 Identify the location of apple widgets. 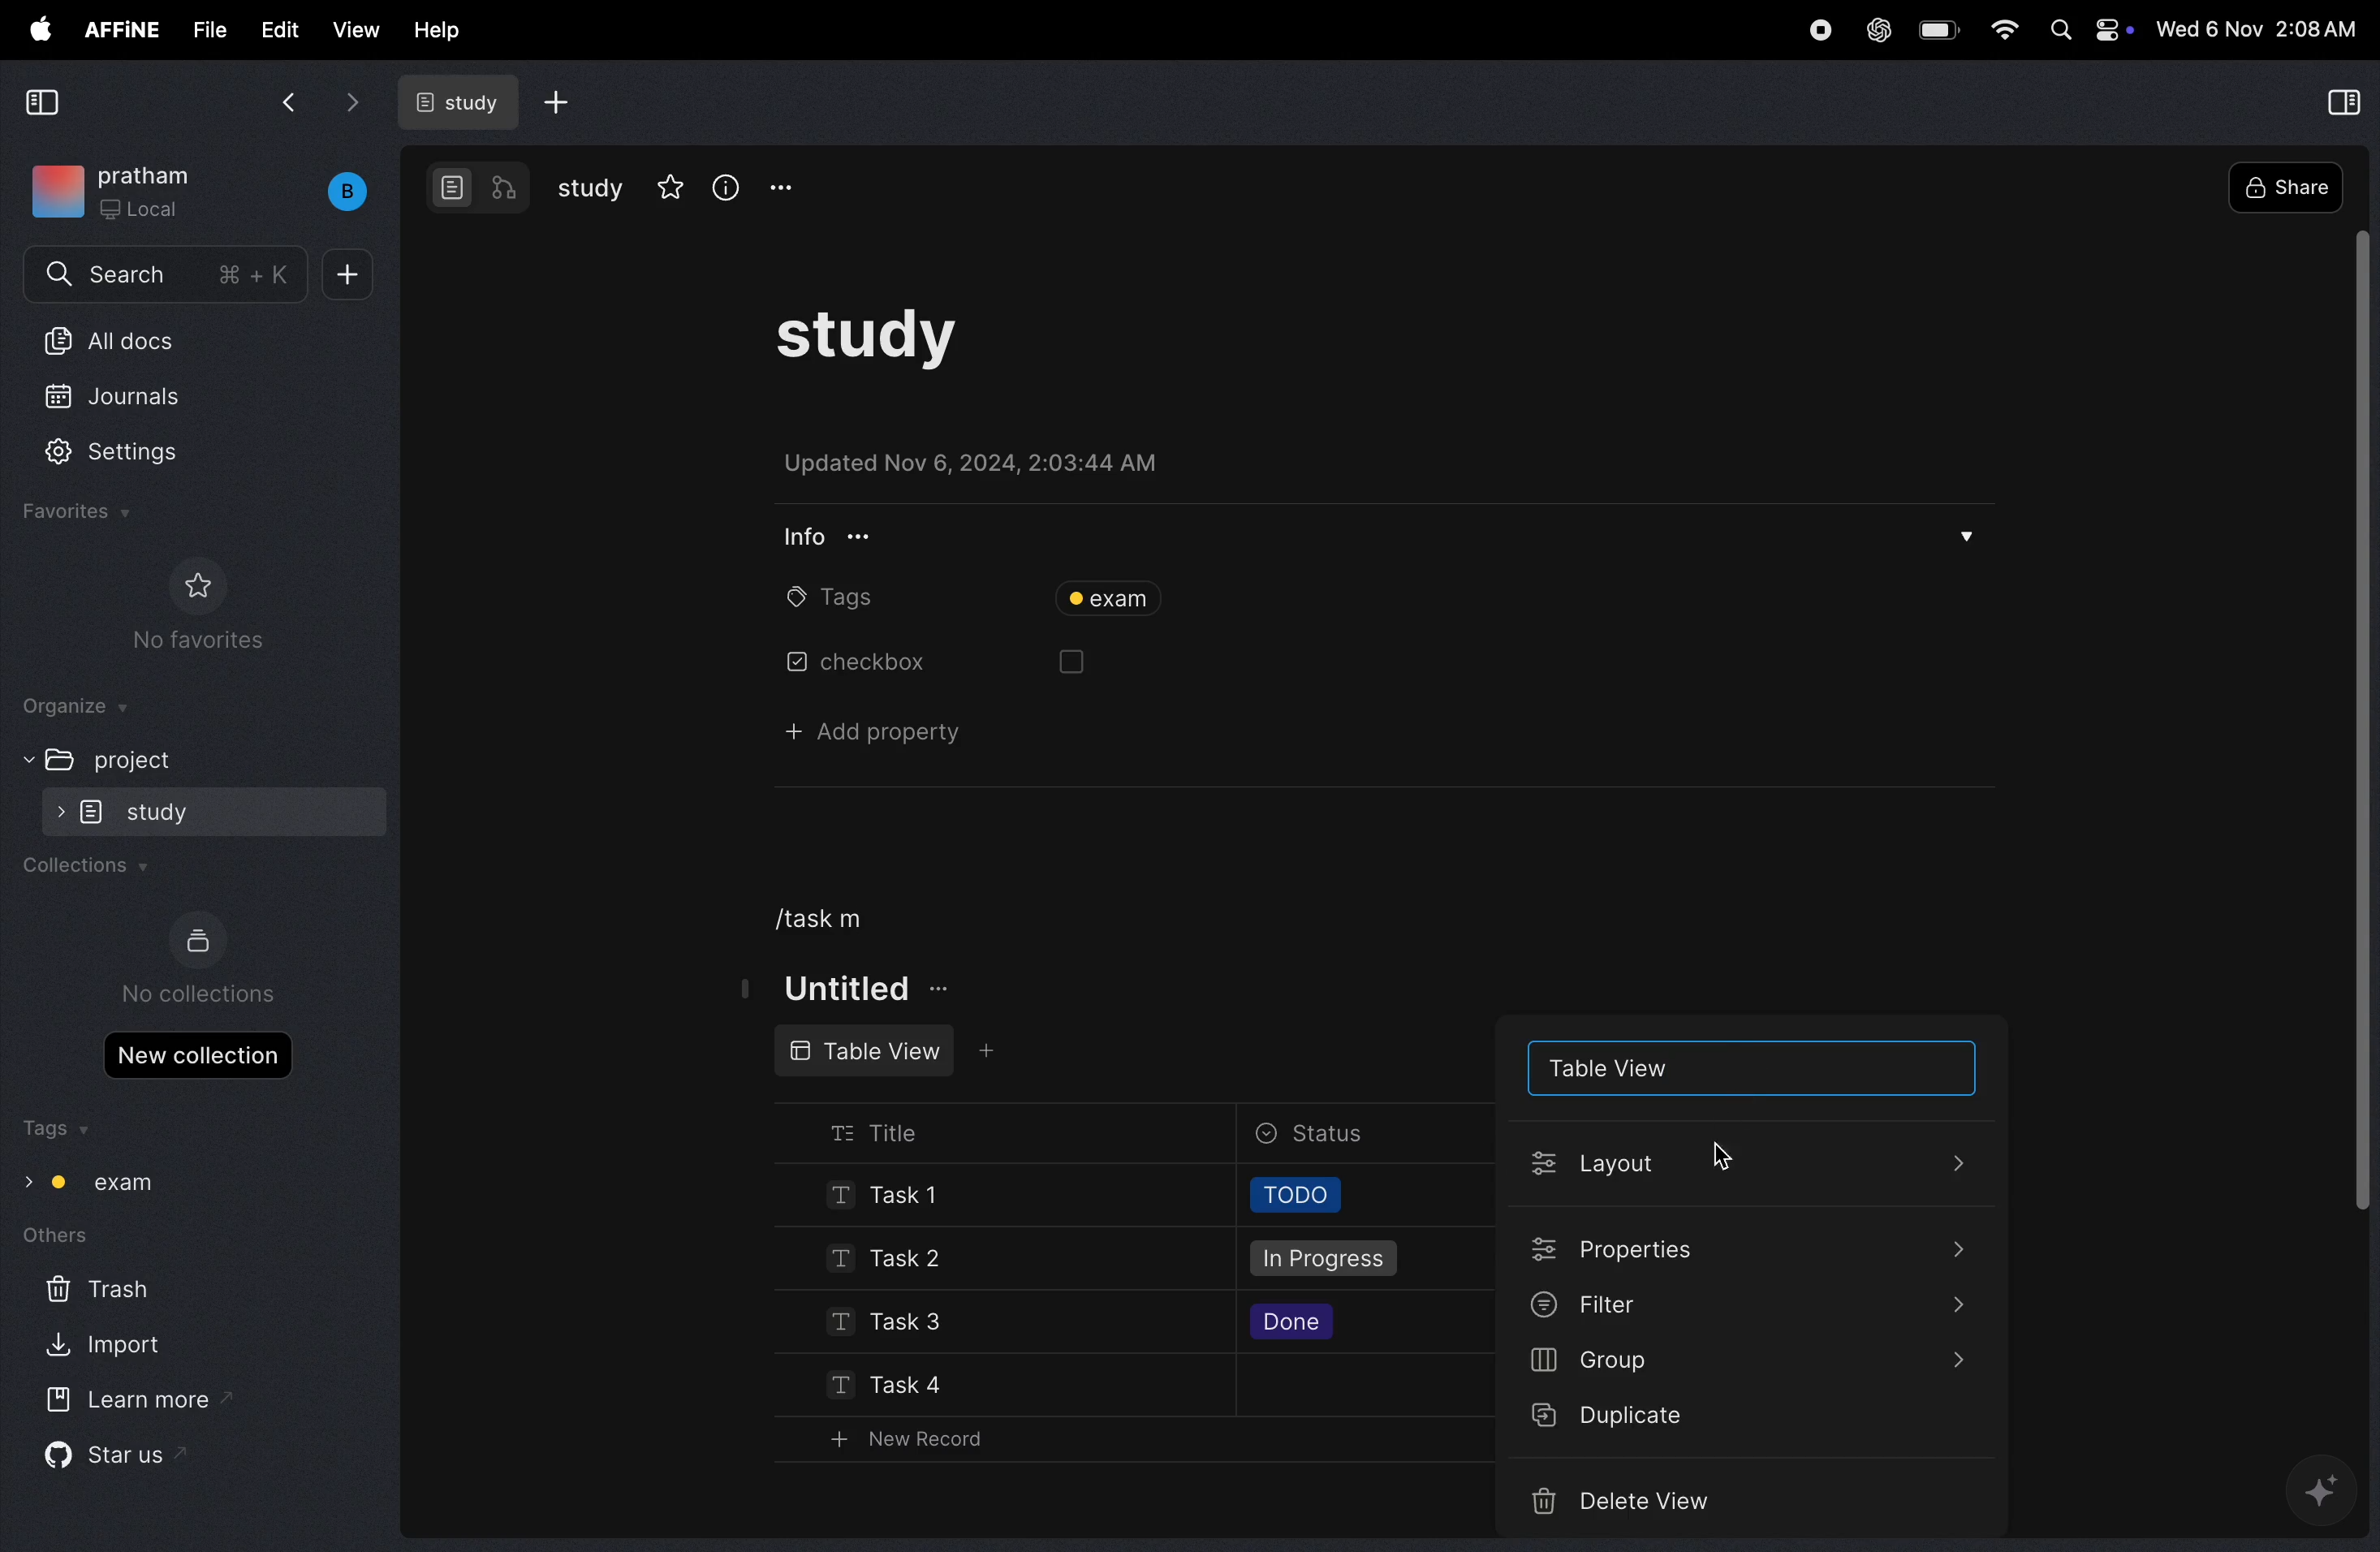
(2087, 29).